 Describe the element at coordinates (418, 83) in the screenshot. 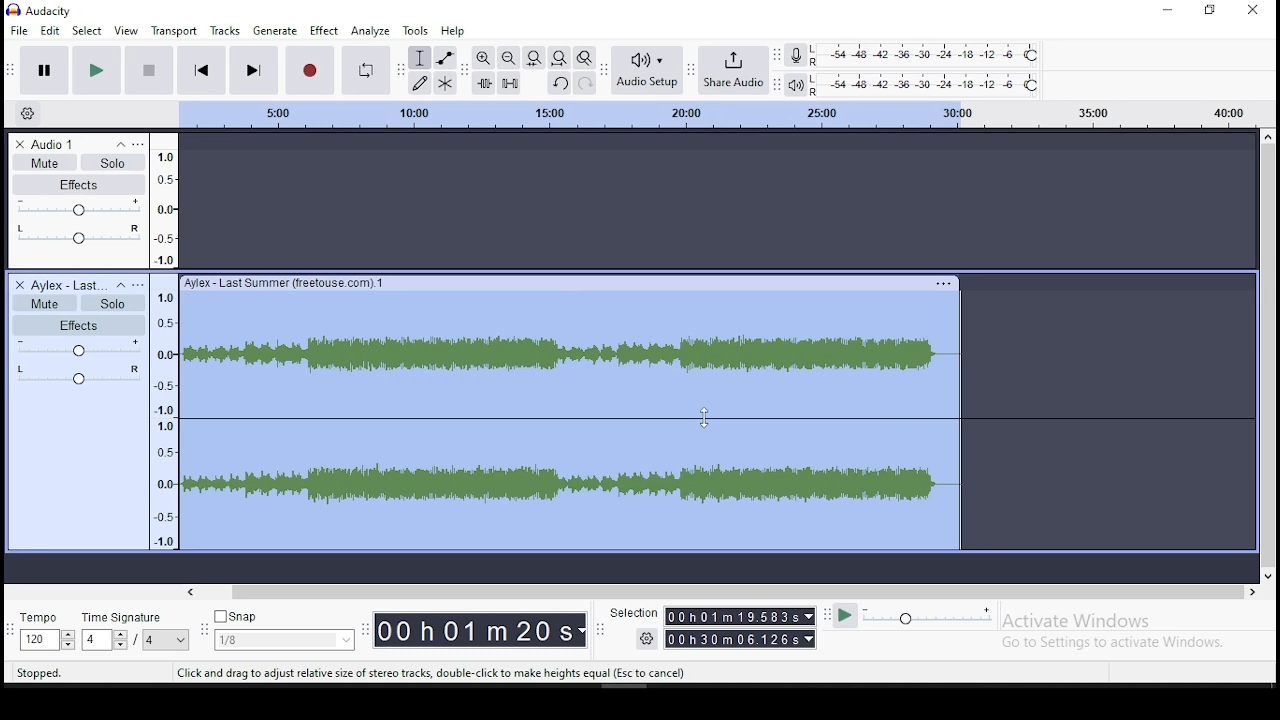

I see `draw tool` at that location.